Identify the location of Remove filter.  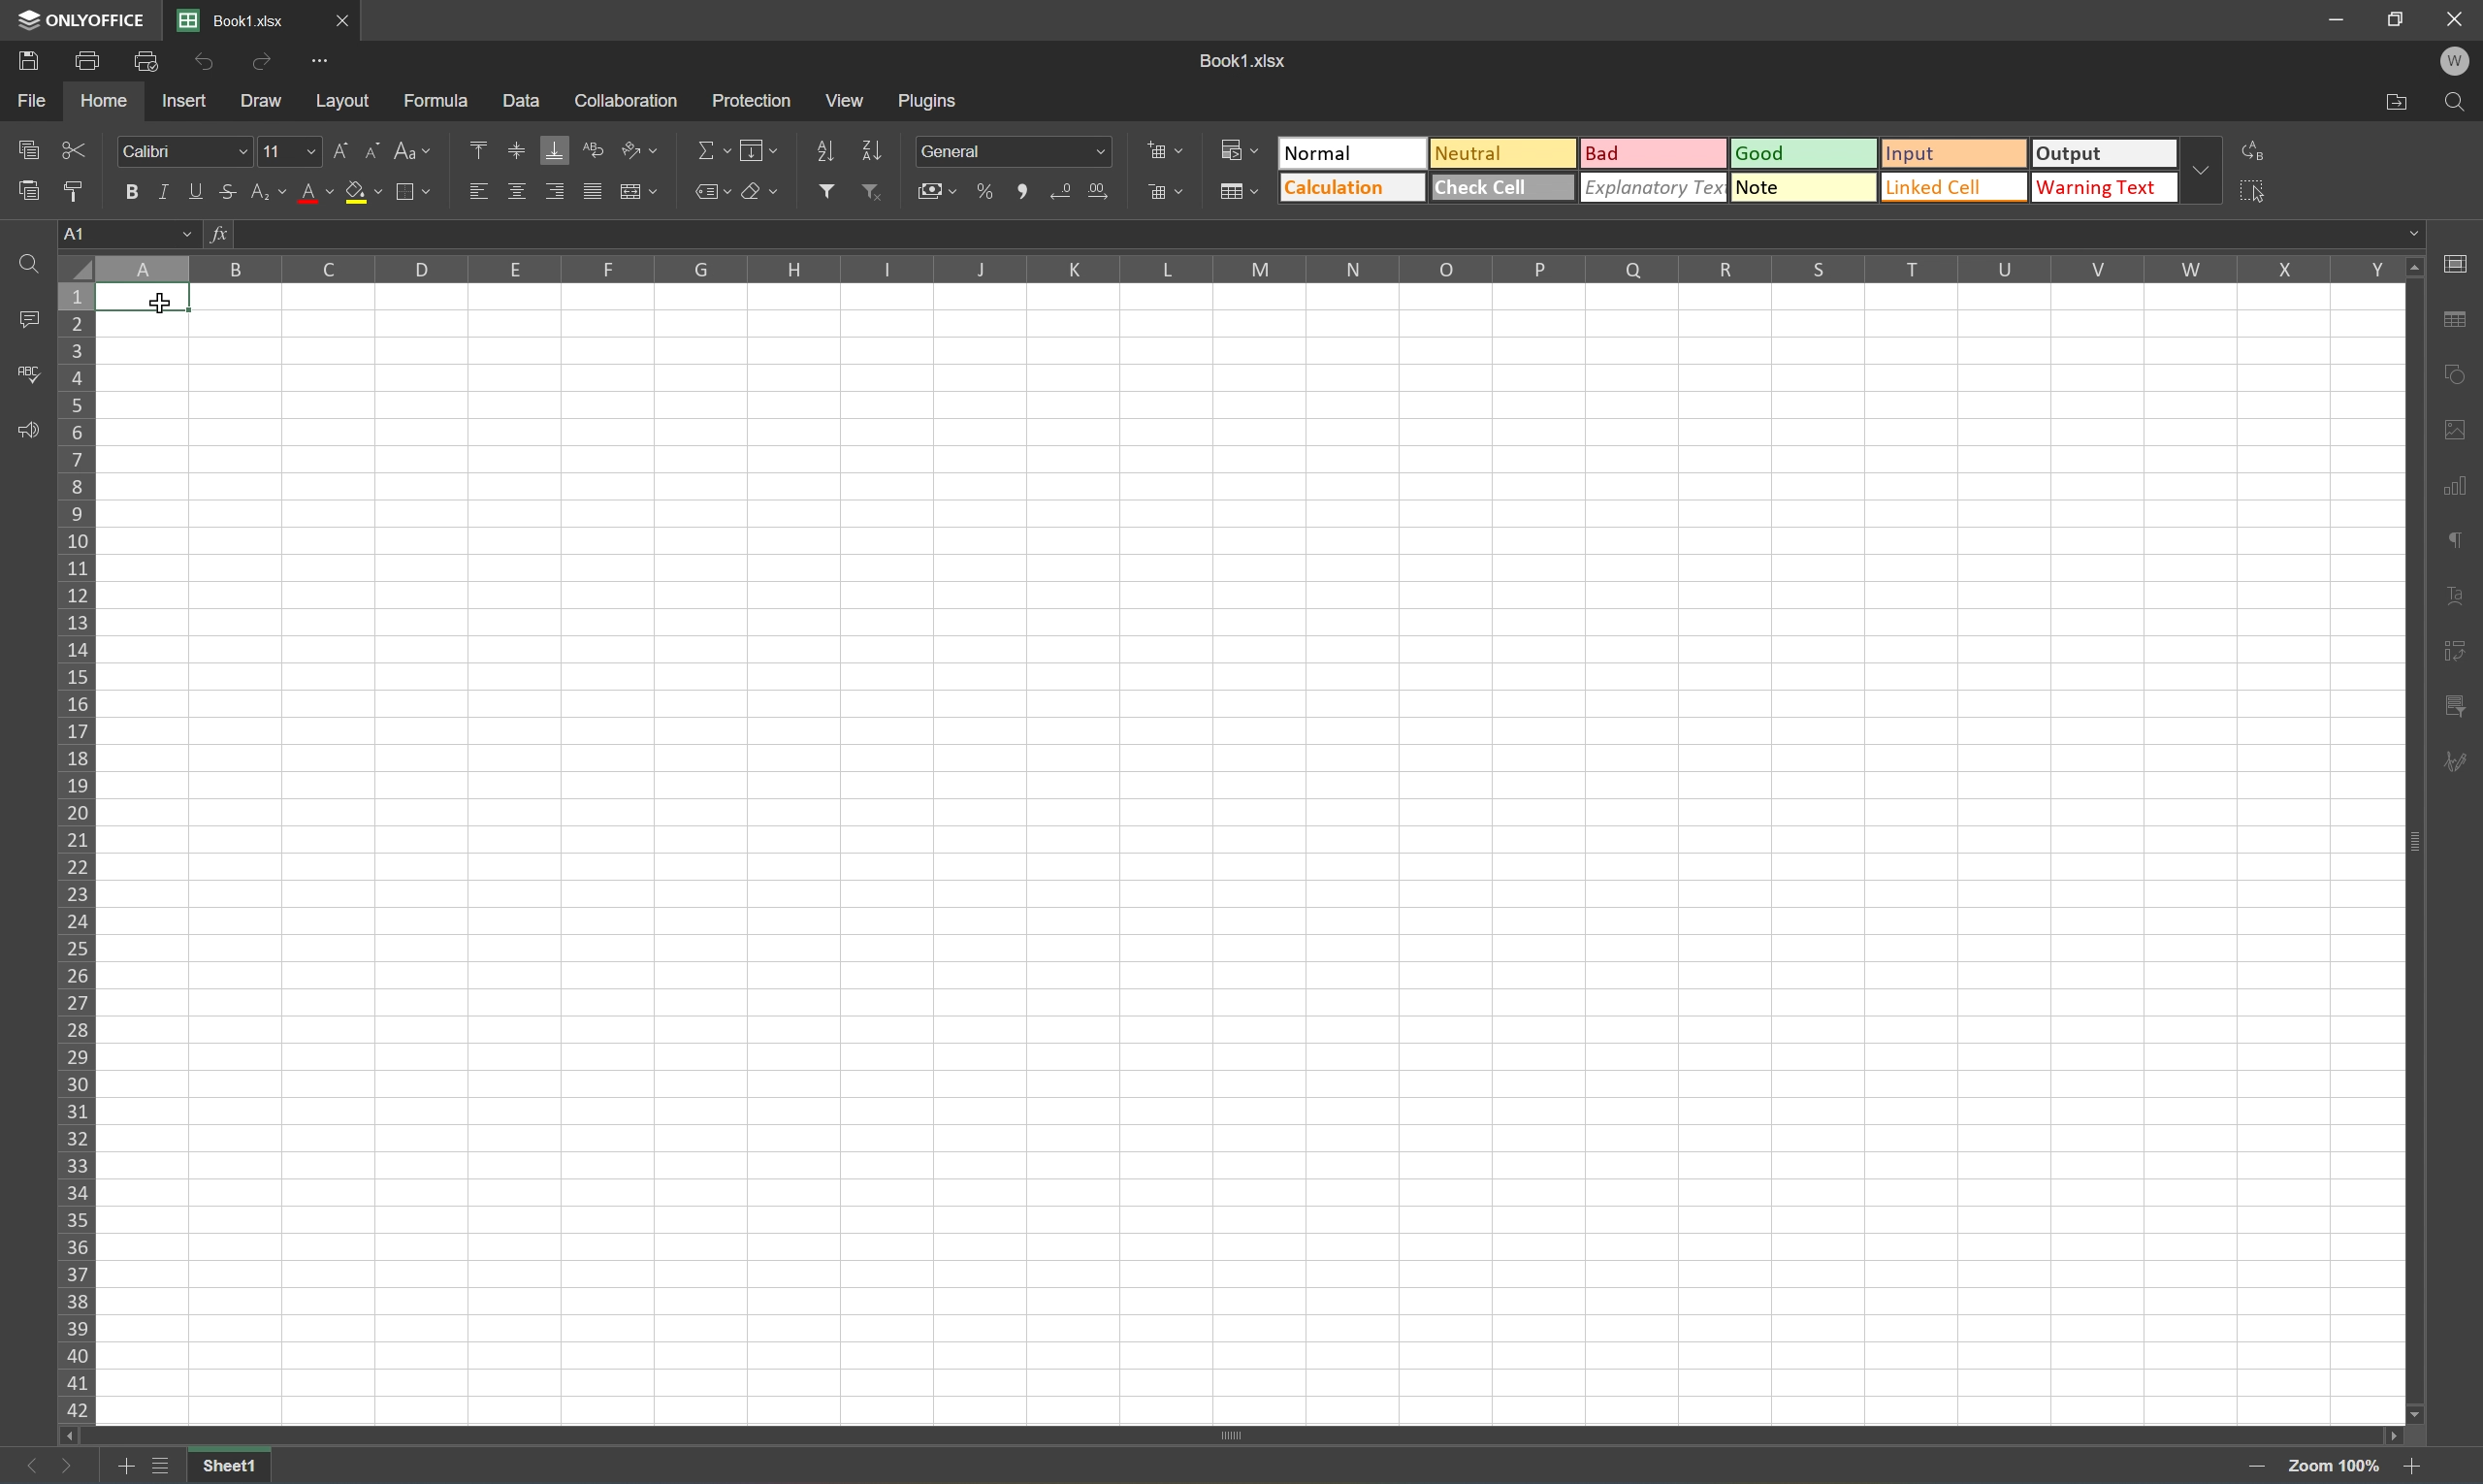
(871, 190).